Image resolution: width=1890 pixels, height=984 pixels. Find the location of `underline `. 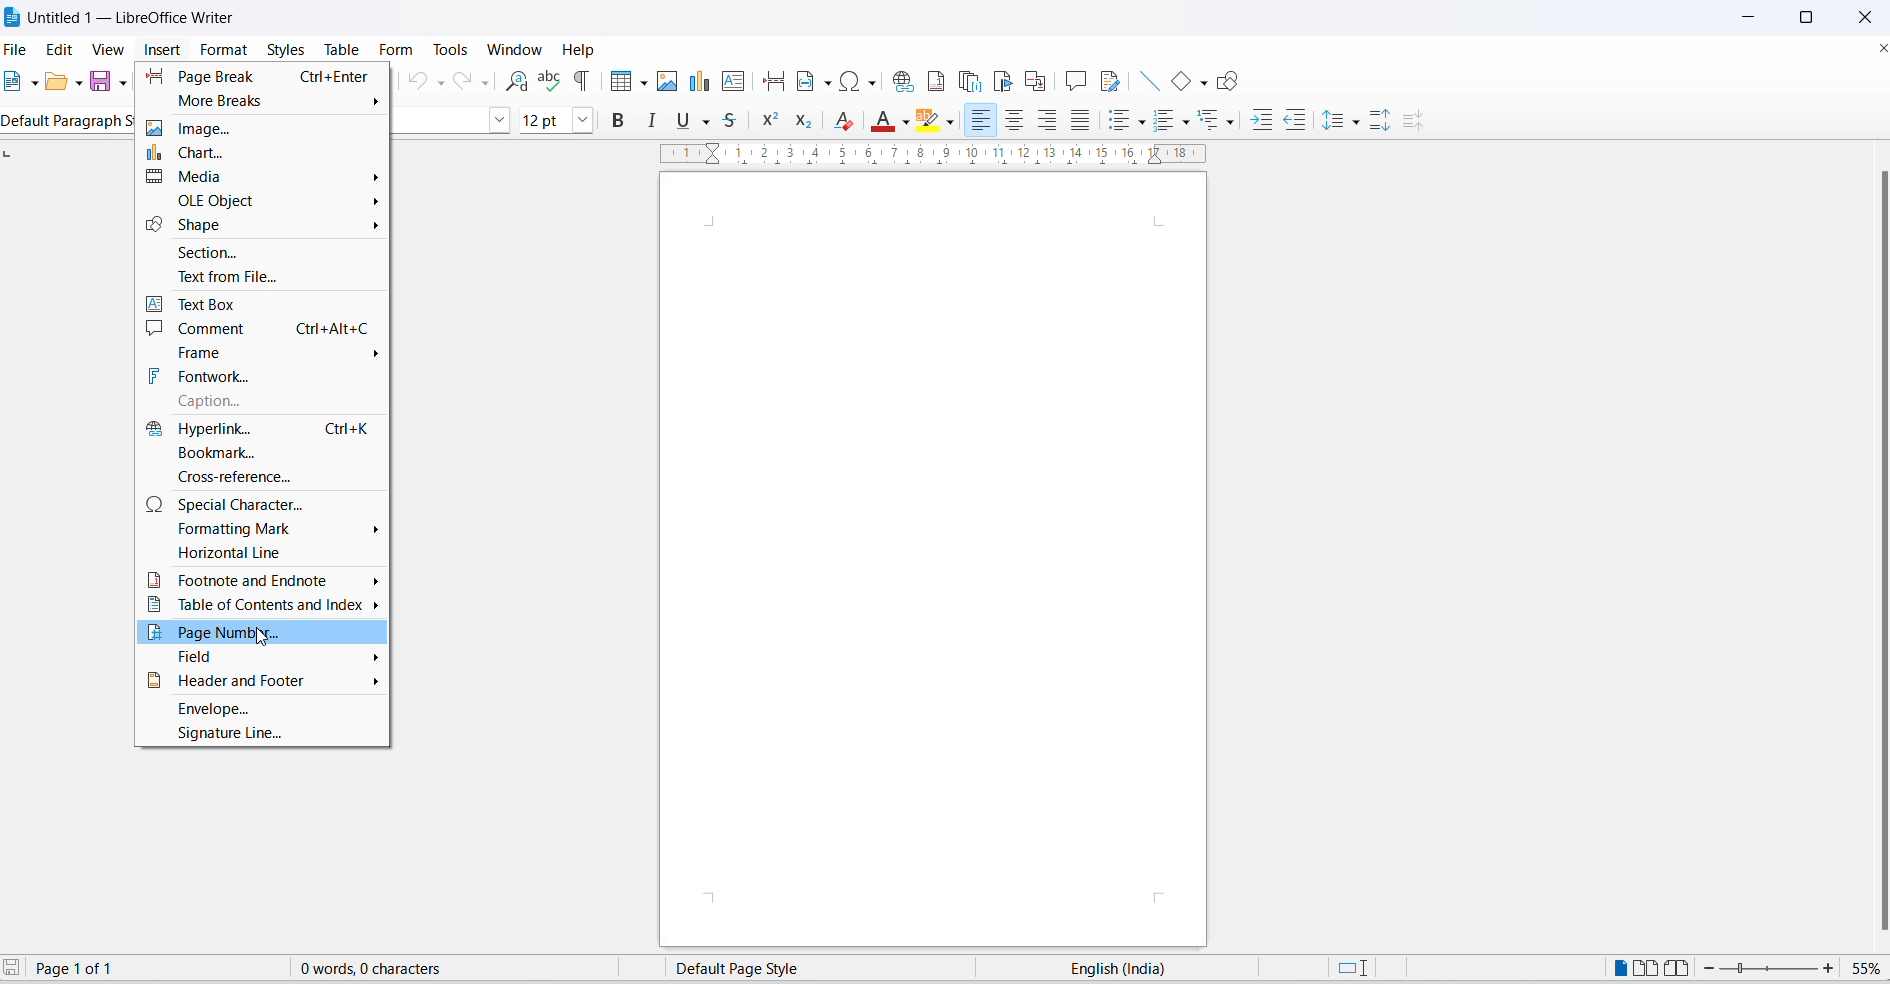

underline  is located at coordinates (680, 122).